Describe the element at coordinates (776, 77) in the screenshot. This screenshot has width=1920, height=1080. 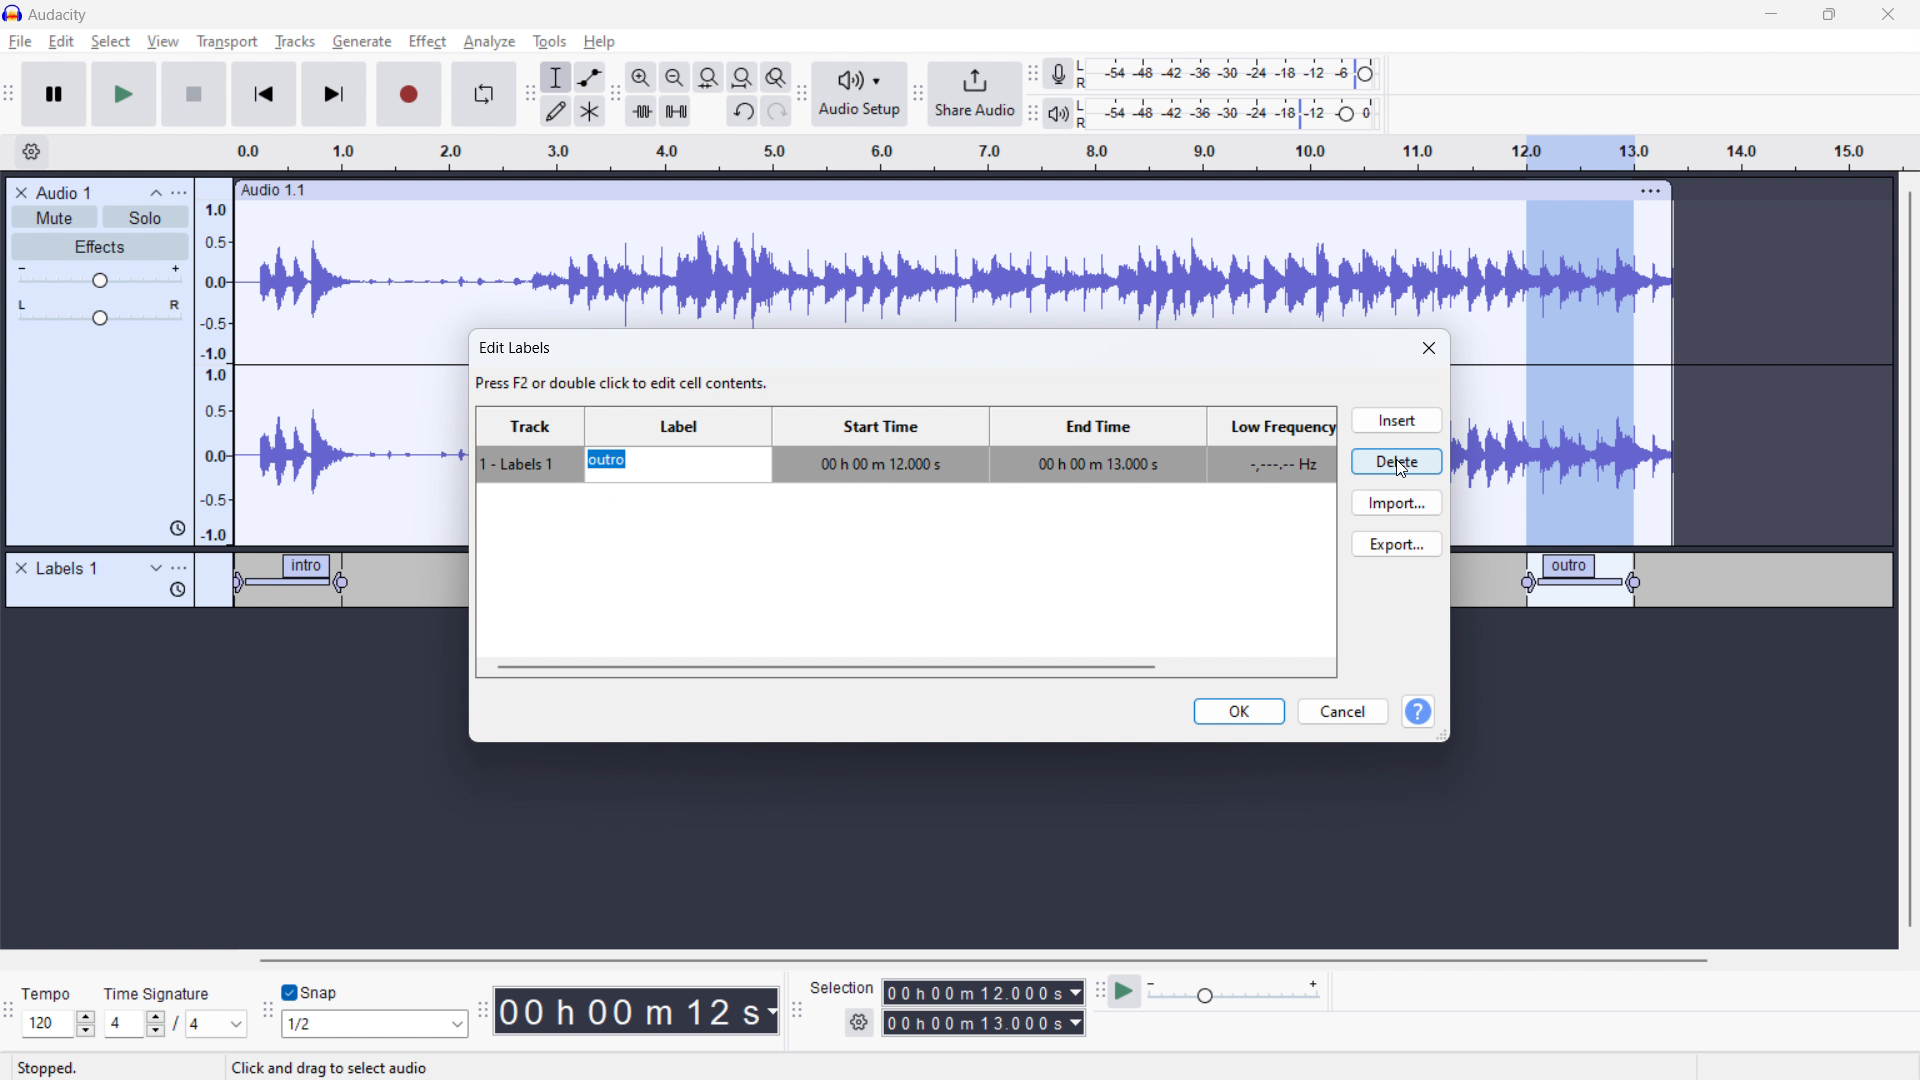
I see `toggle zoom` at that location.